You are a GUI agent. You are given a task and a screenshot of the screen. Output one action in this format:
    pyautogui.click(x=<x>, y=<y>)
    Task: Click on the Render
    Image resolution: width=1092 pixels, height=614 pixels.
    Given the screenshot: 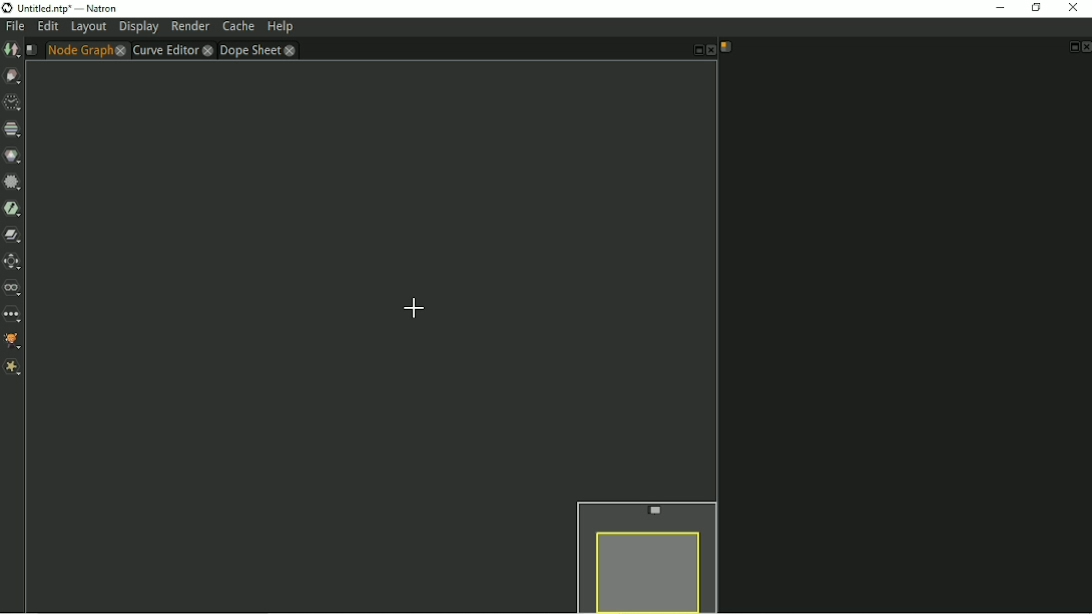 What is the action you would take?
    pyautogui.click(x=191, y=26)
    